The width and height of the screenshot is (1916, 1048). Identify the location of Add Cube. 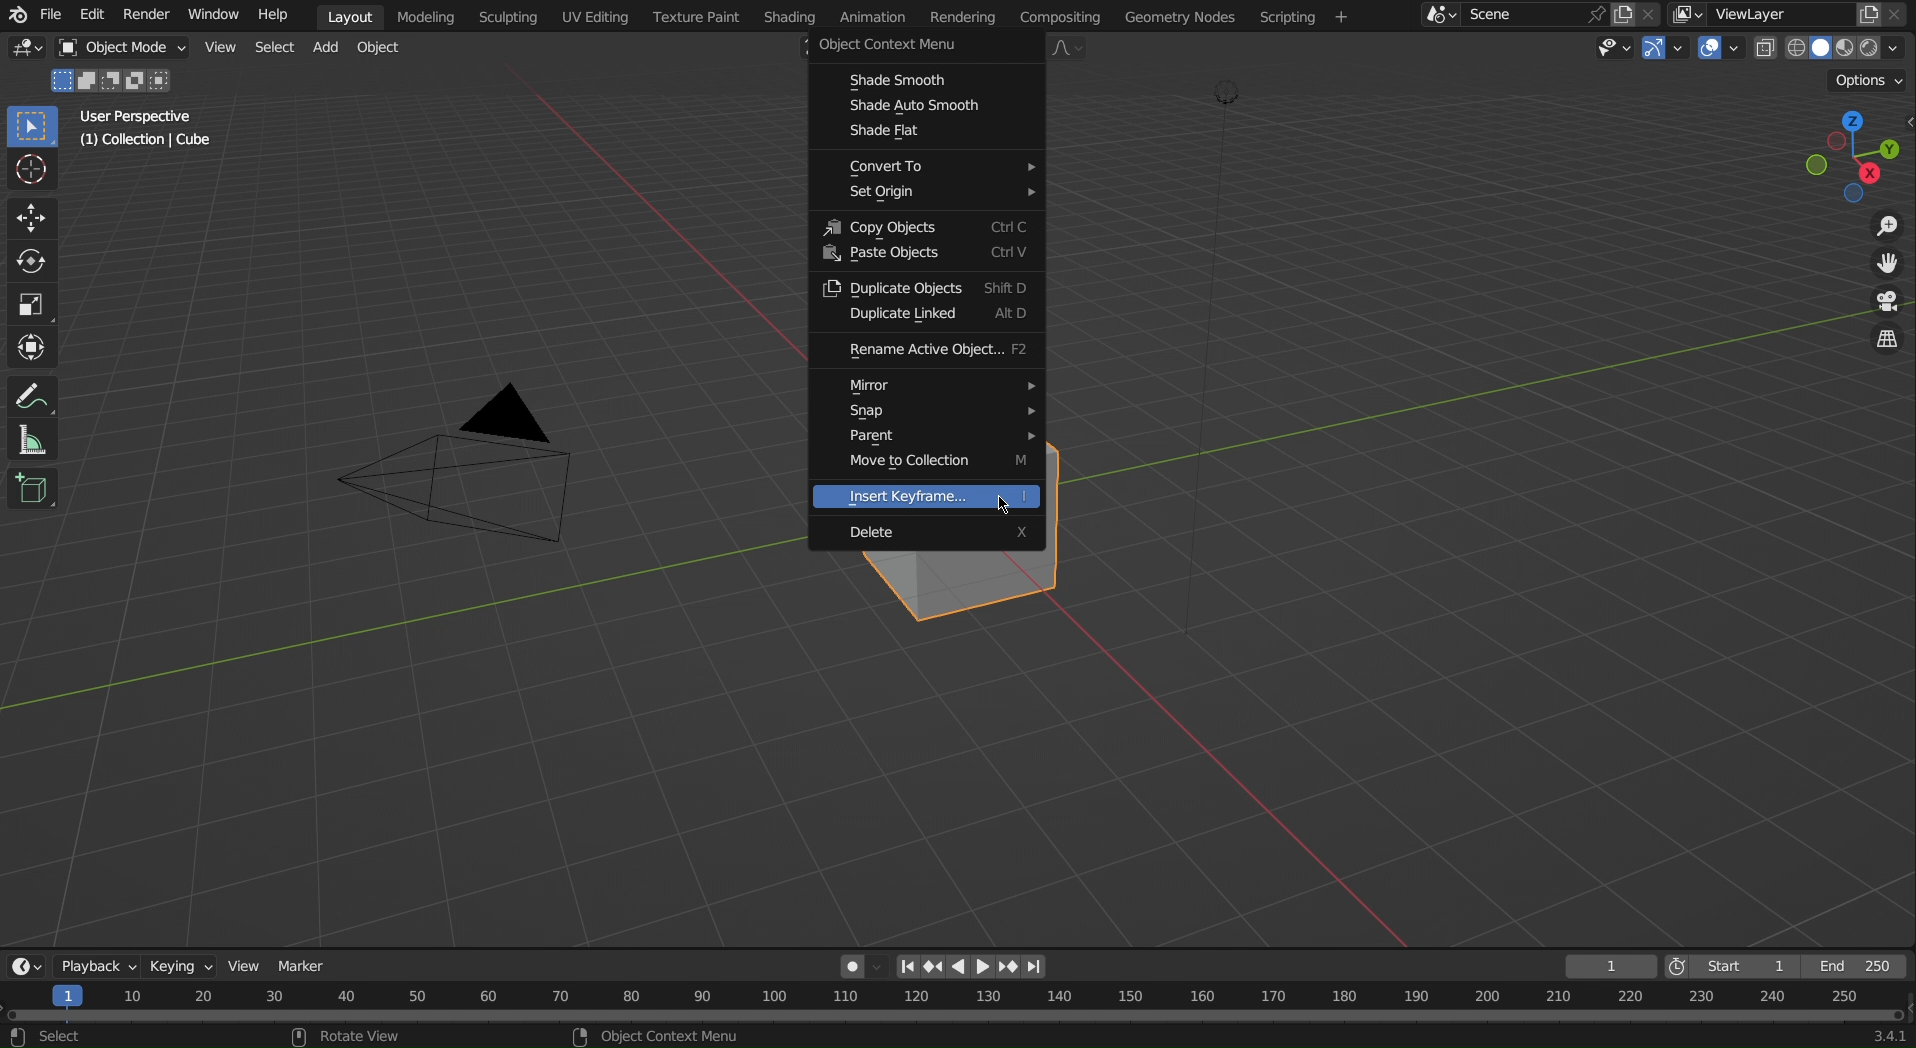
(32, 489).